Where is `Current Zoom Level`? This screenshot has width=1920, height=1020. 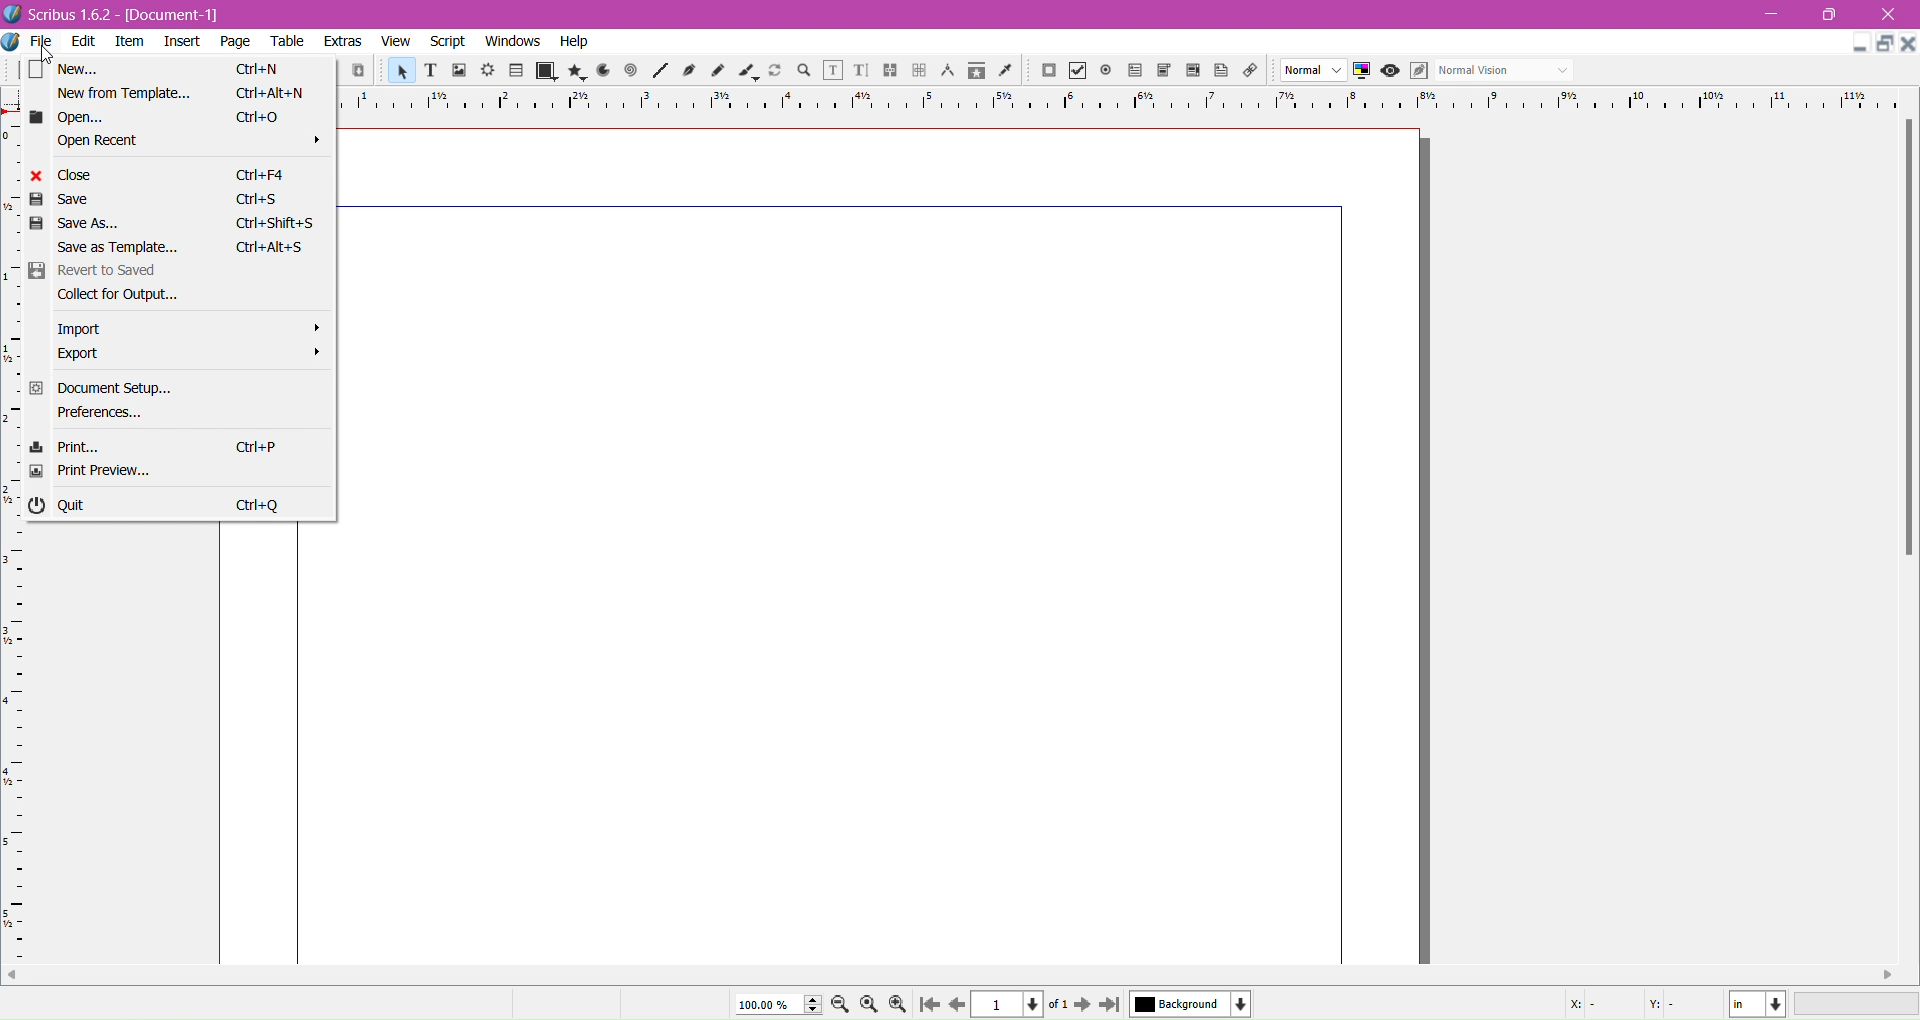
Current Zoom Level is located at coordinates (777, 1004).